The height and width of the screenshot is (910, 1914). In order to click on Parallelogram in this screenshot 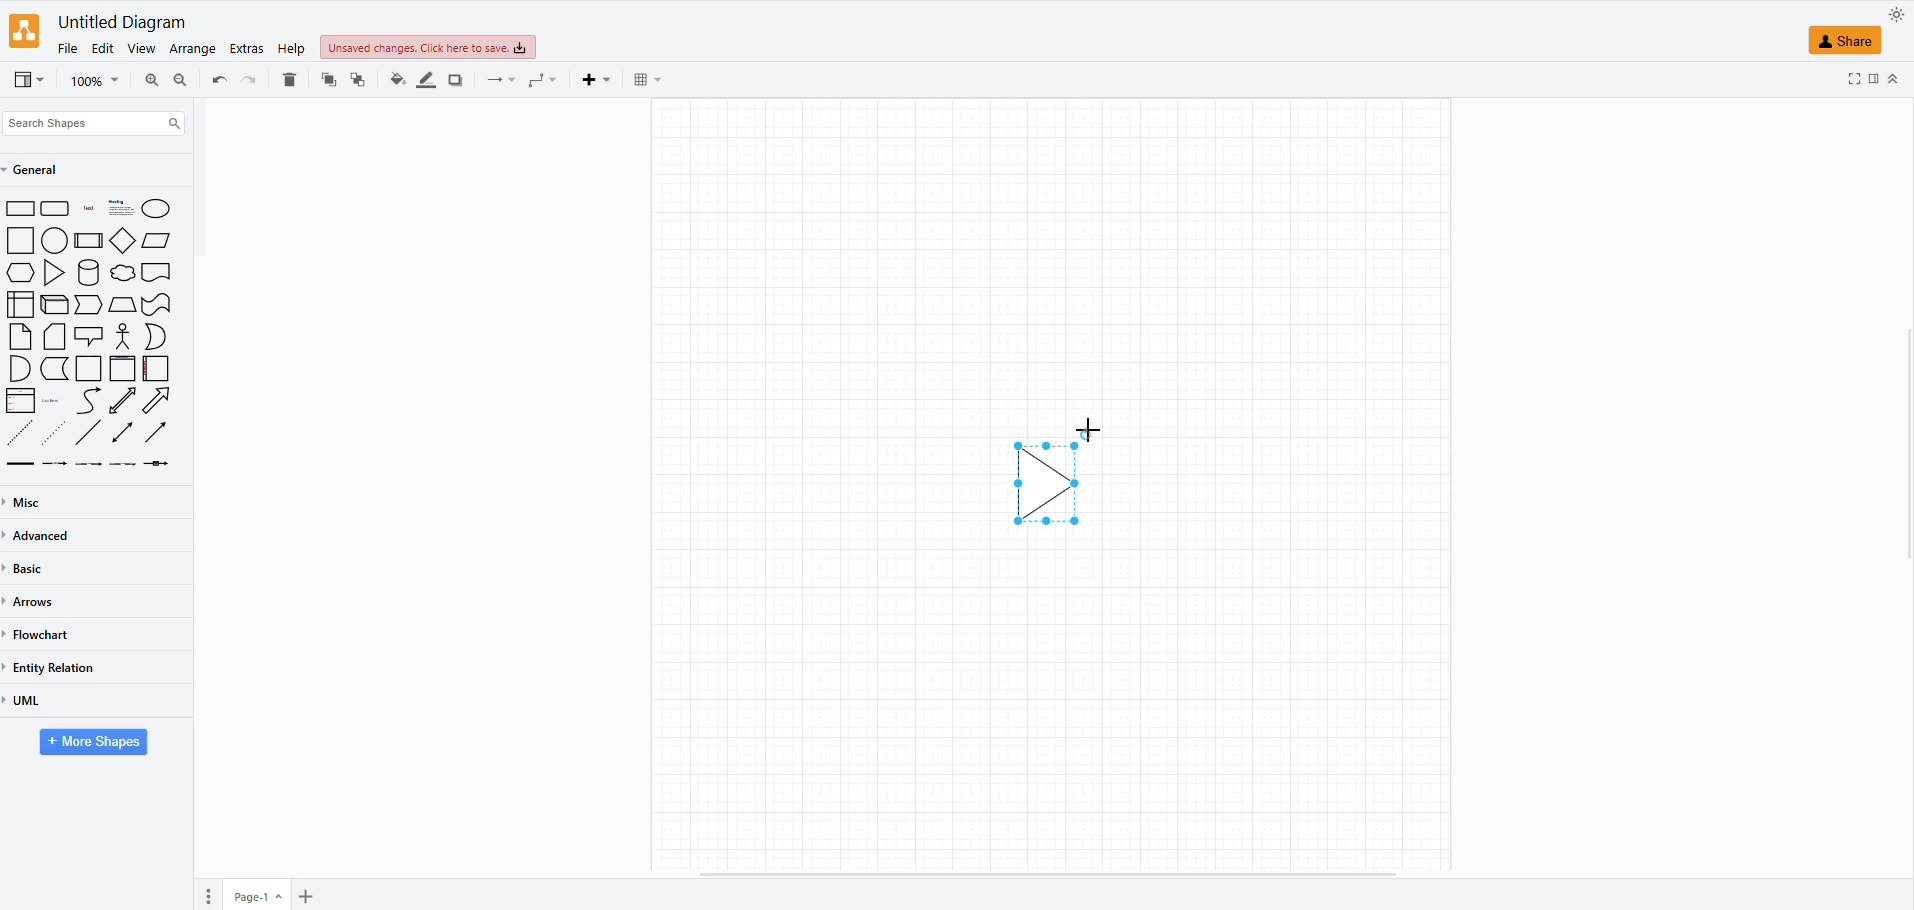, I will do `click(159, 241)`.